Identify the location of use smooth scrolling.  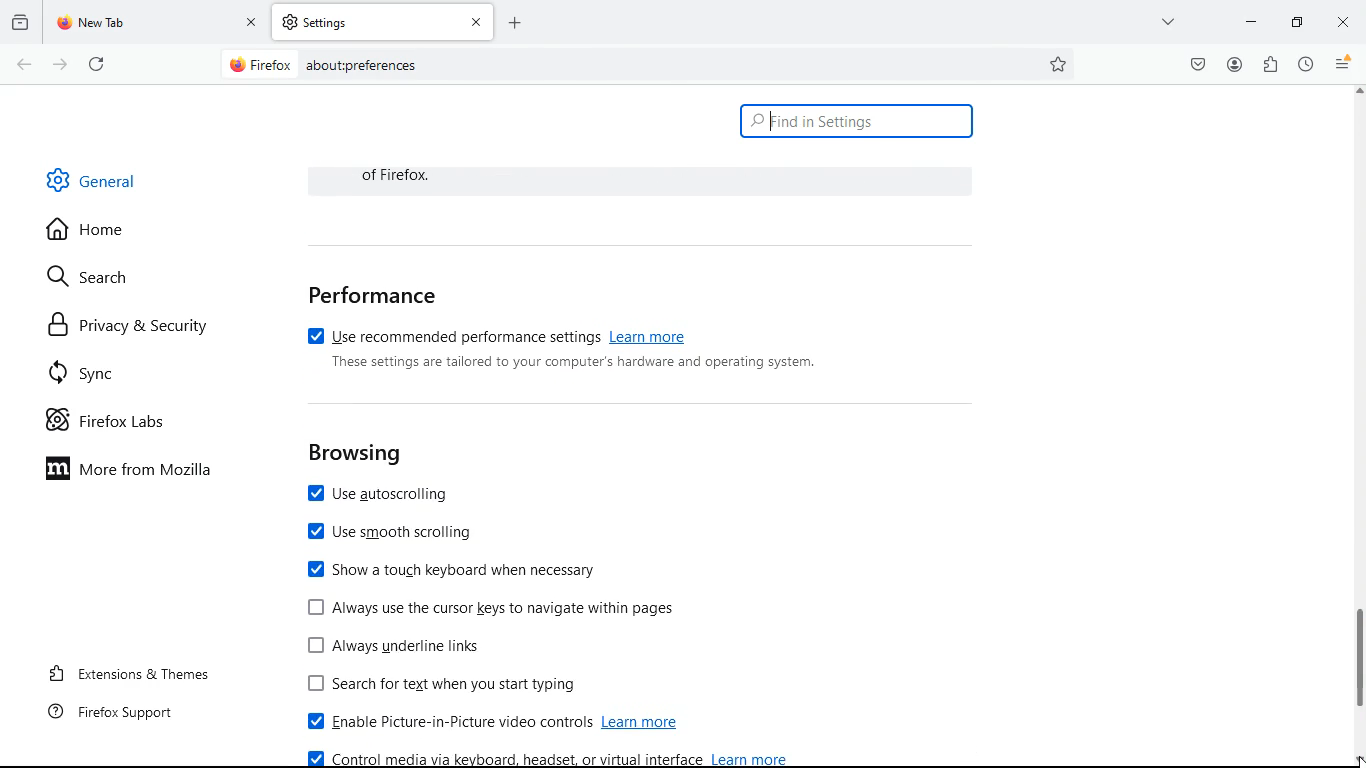
(395, 535).